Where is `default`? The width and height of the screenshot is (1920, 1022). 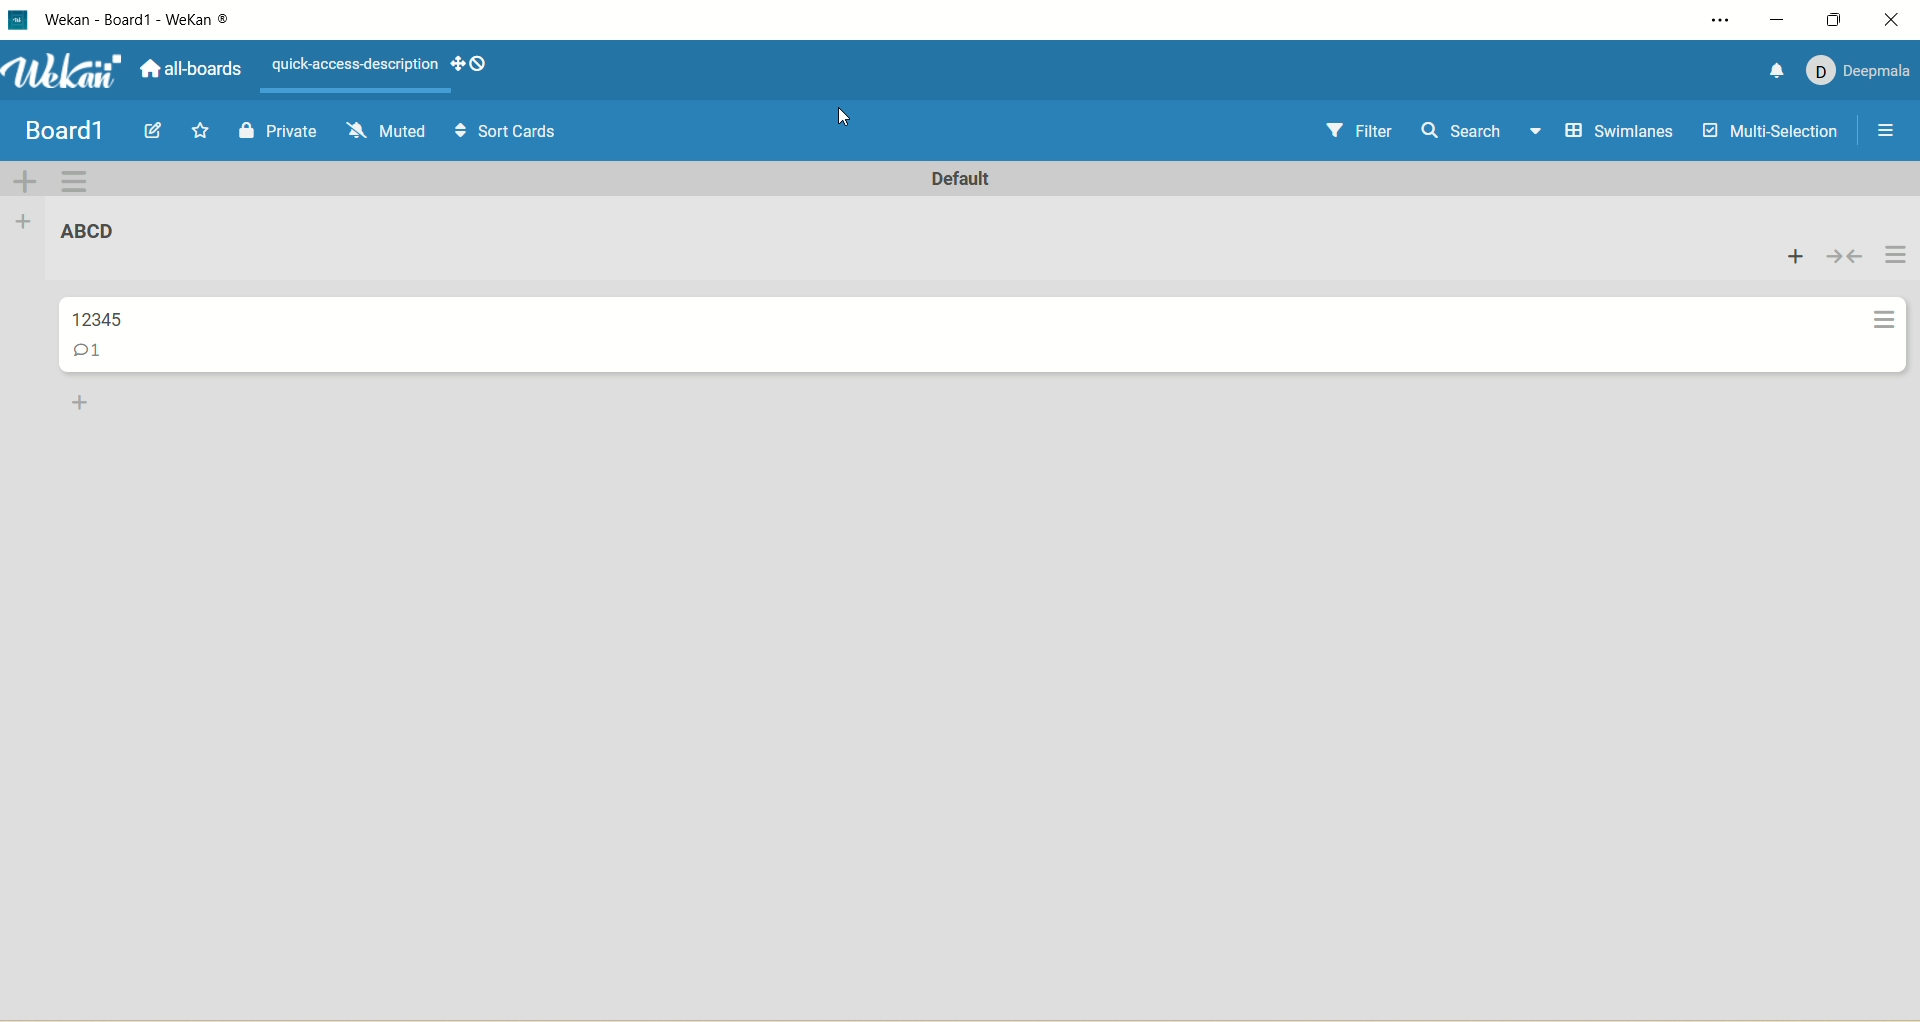
default is located at coordinates (965, 180).